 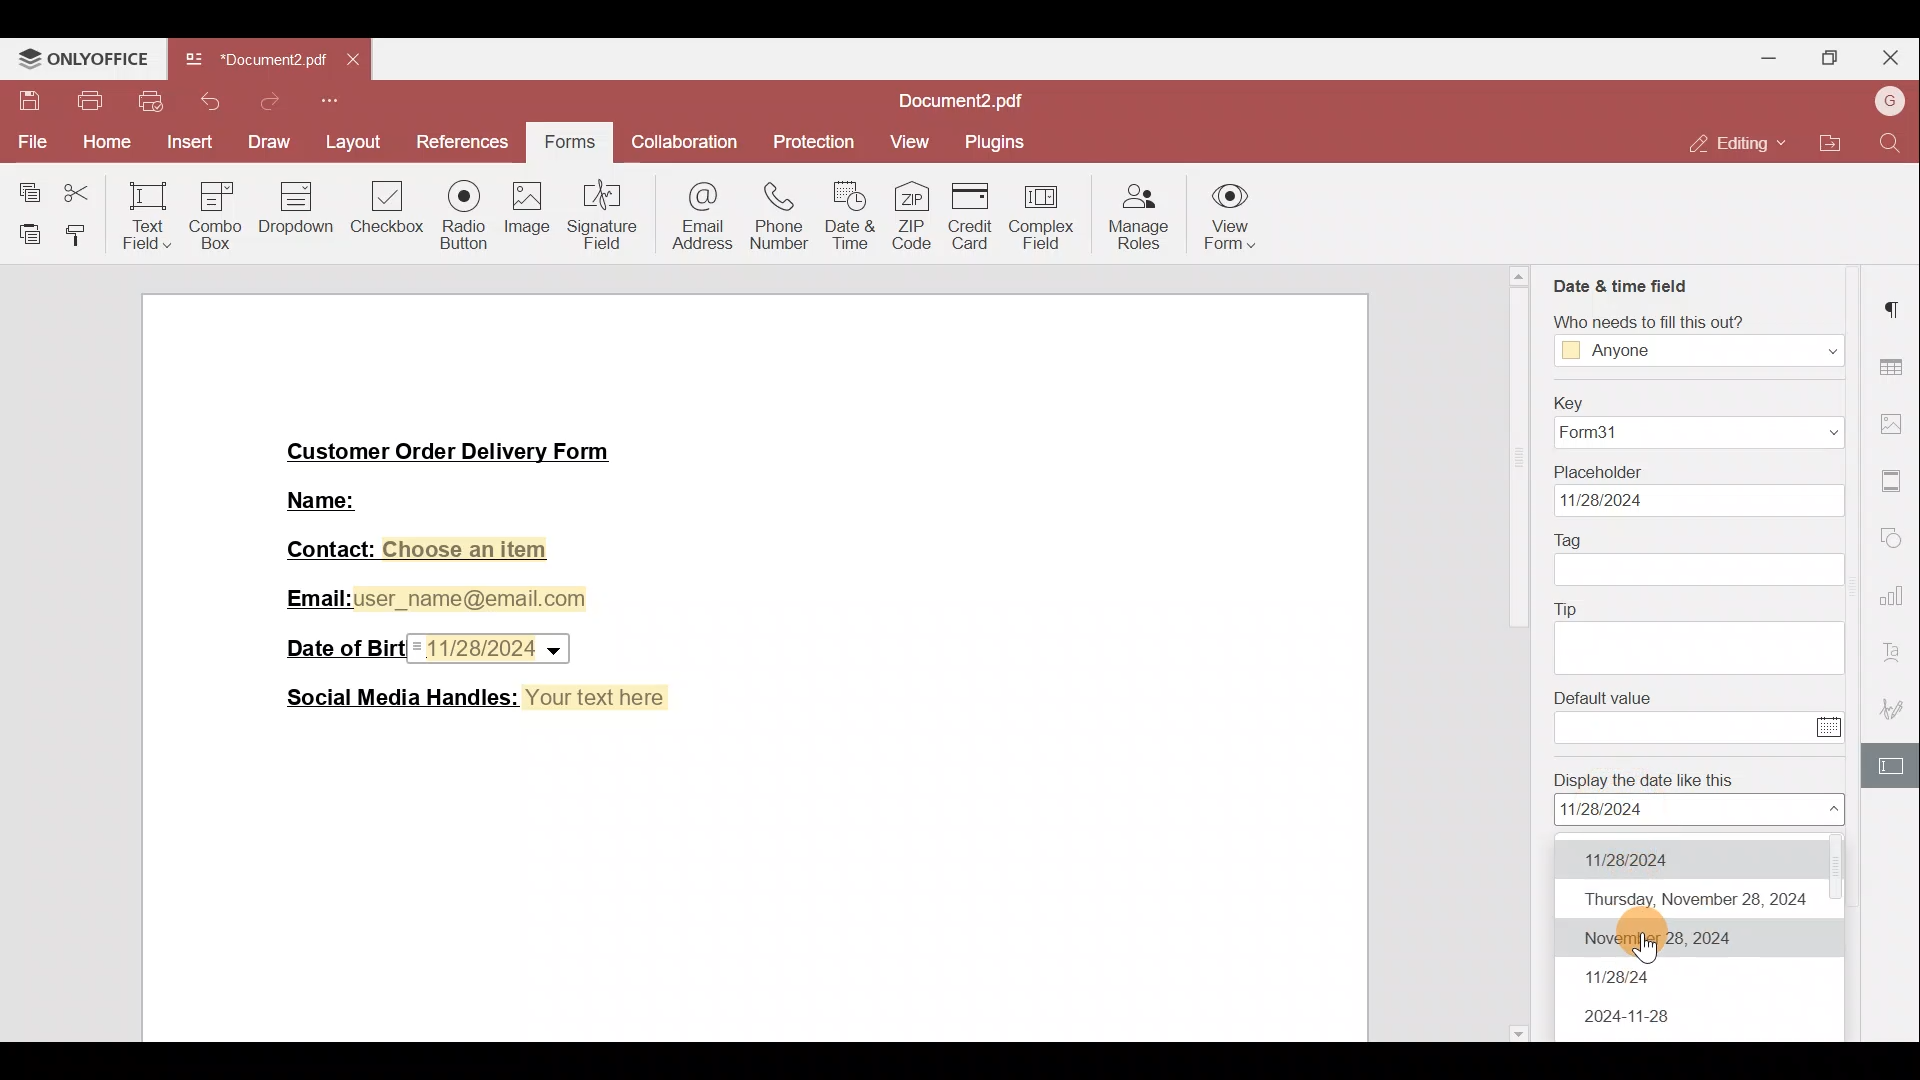 I want to click on Email:user_name@email.com, so click(x=431, y=599).